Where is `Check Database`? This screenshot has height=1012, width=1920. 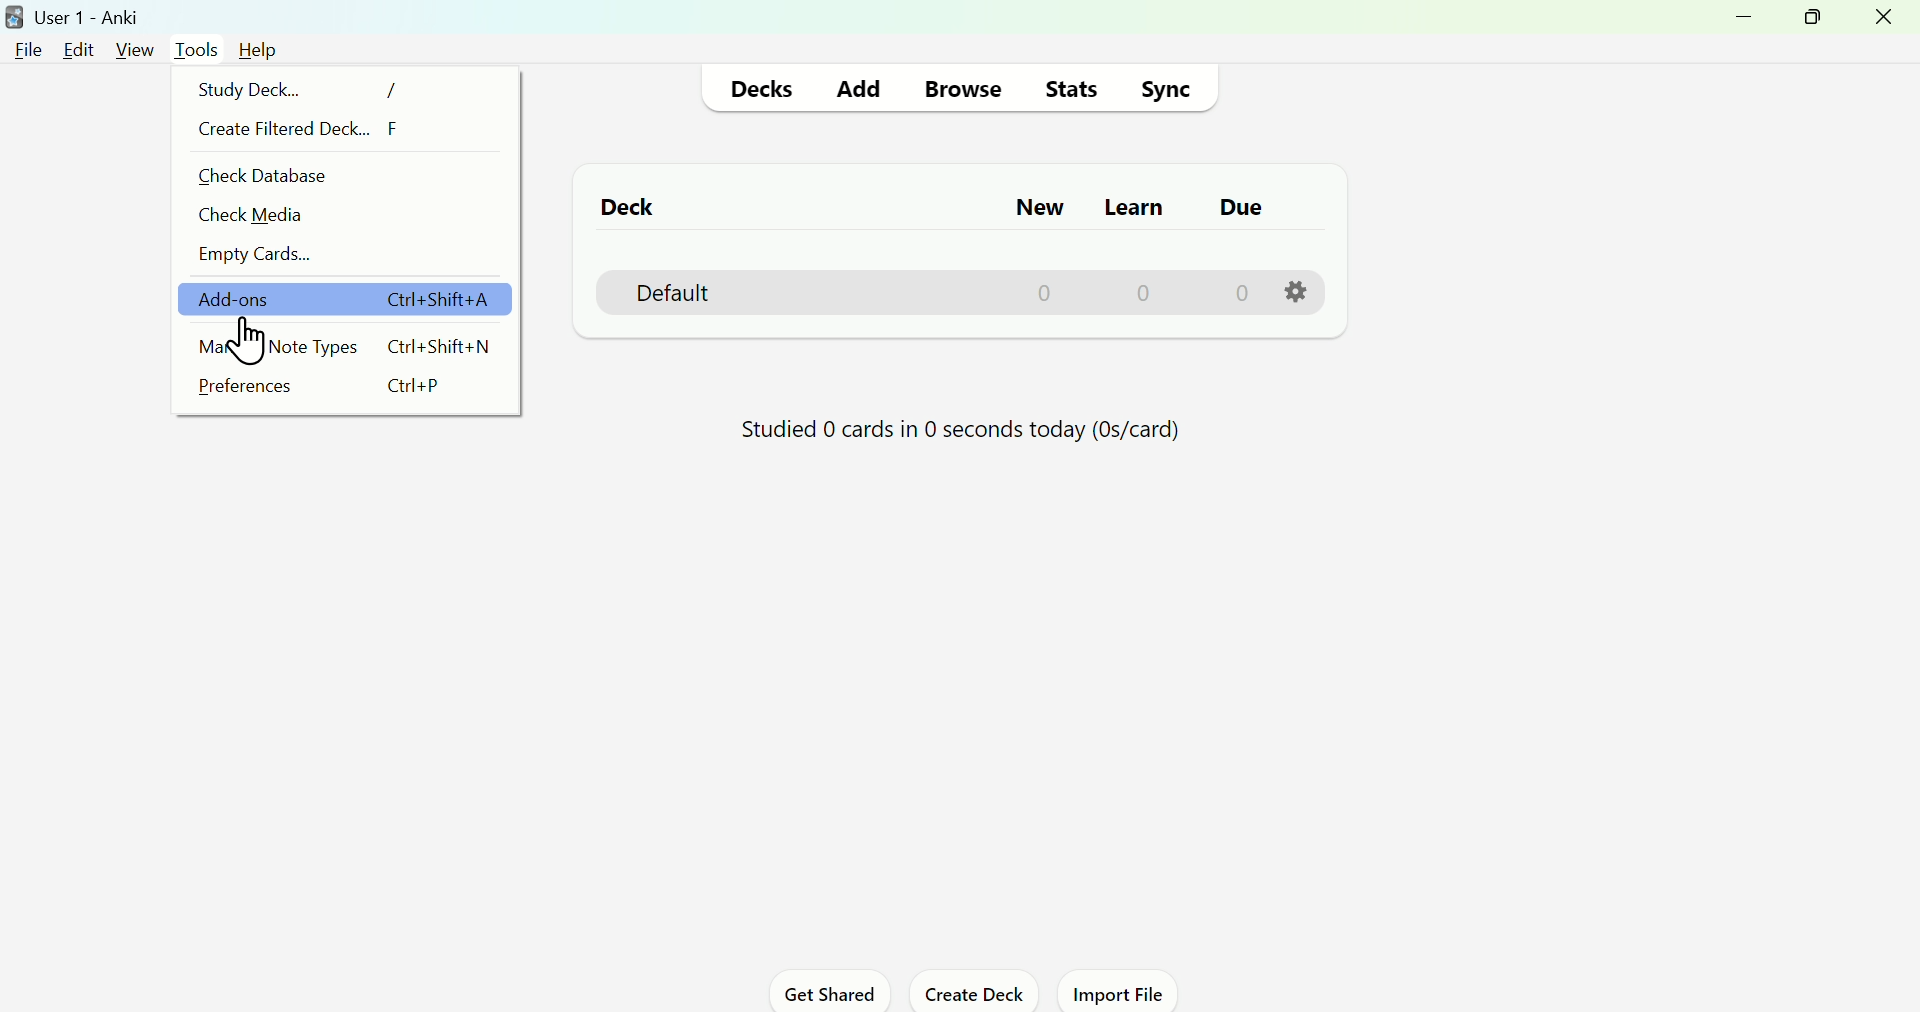 Check Database is located at coordinates (268, 174).